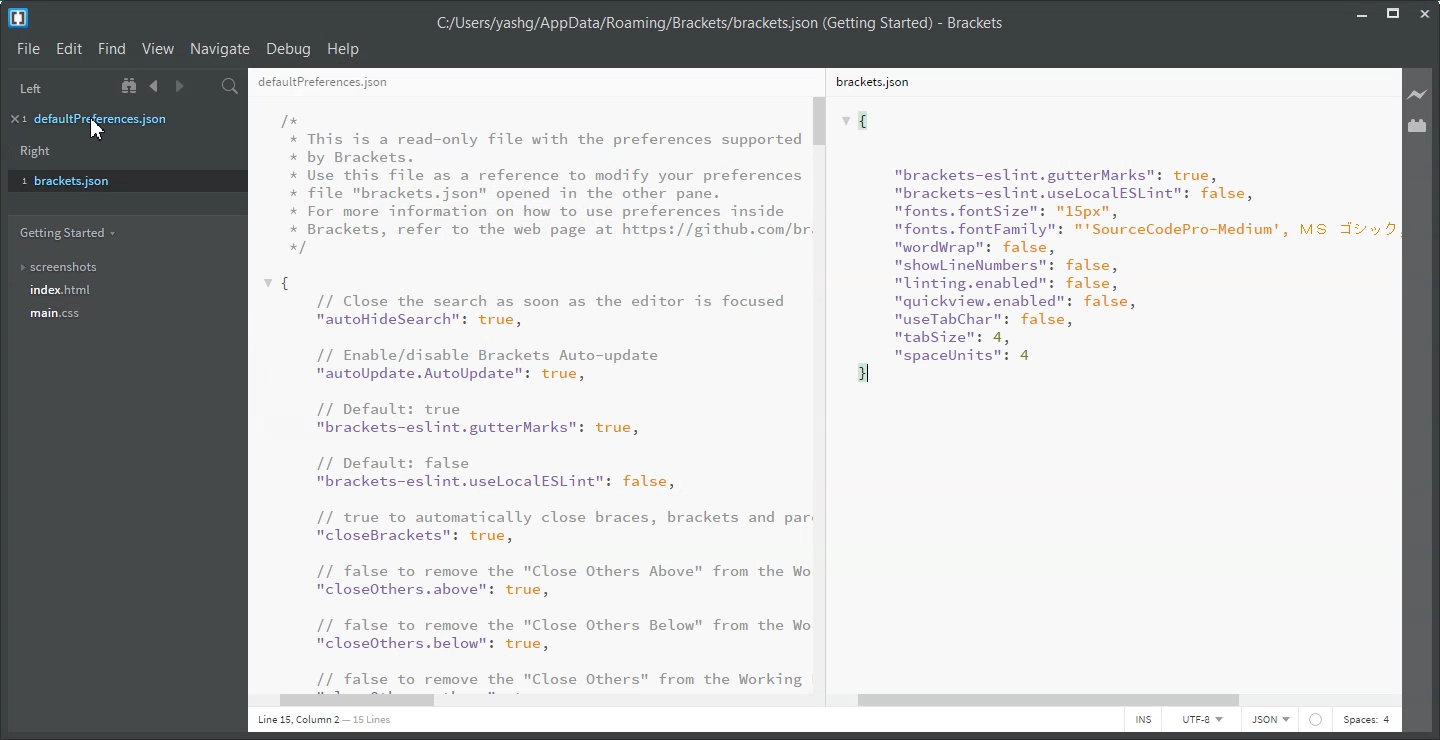  What do you see at coordinates (1143, 721) in the screenshot?
I see `INS` at bounding box center [1143, 721].